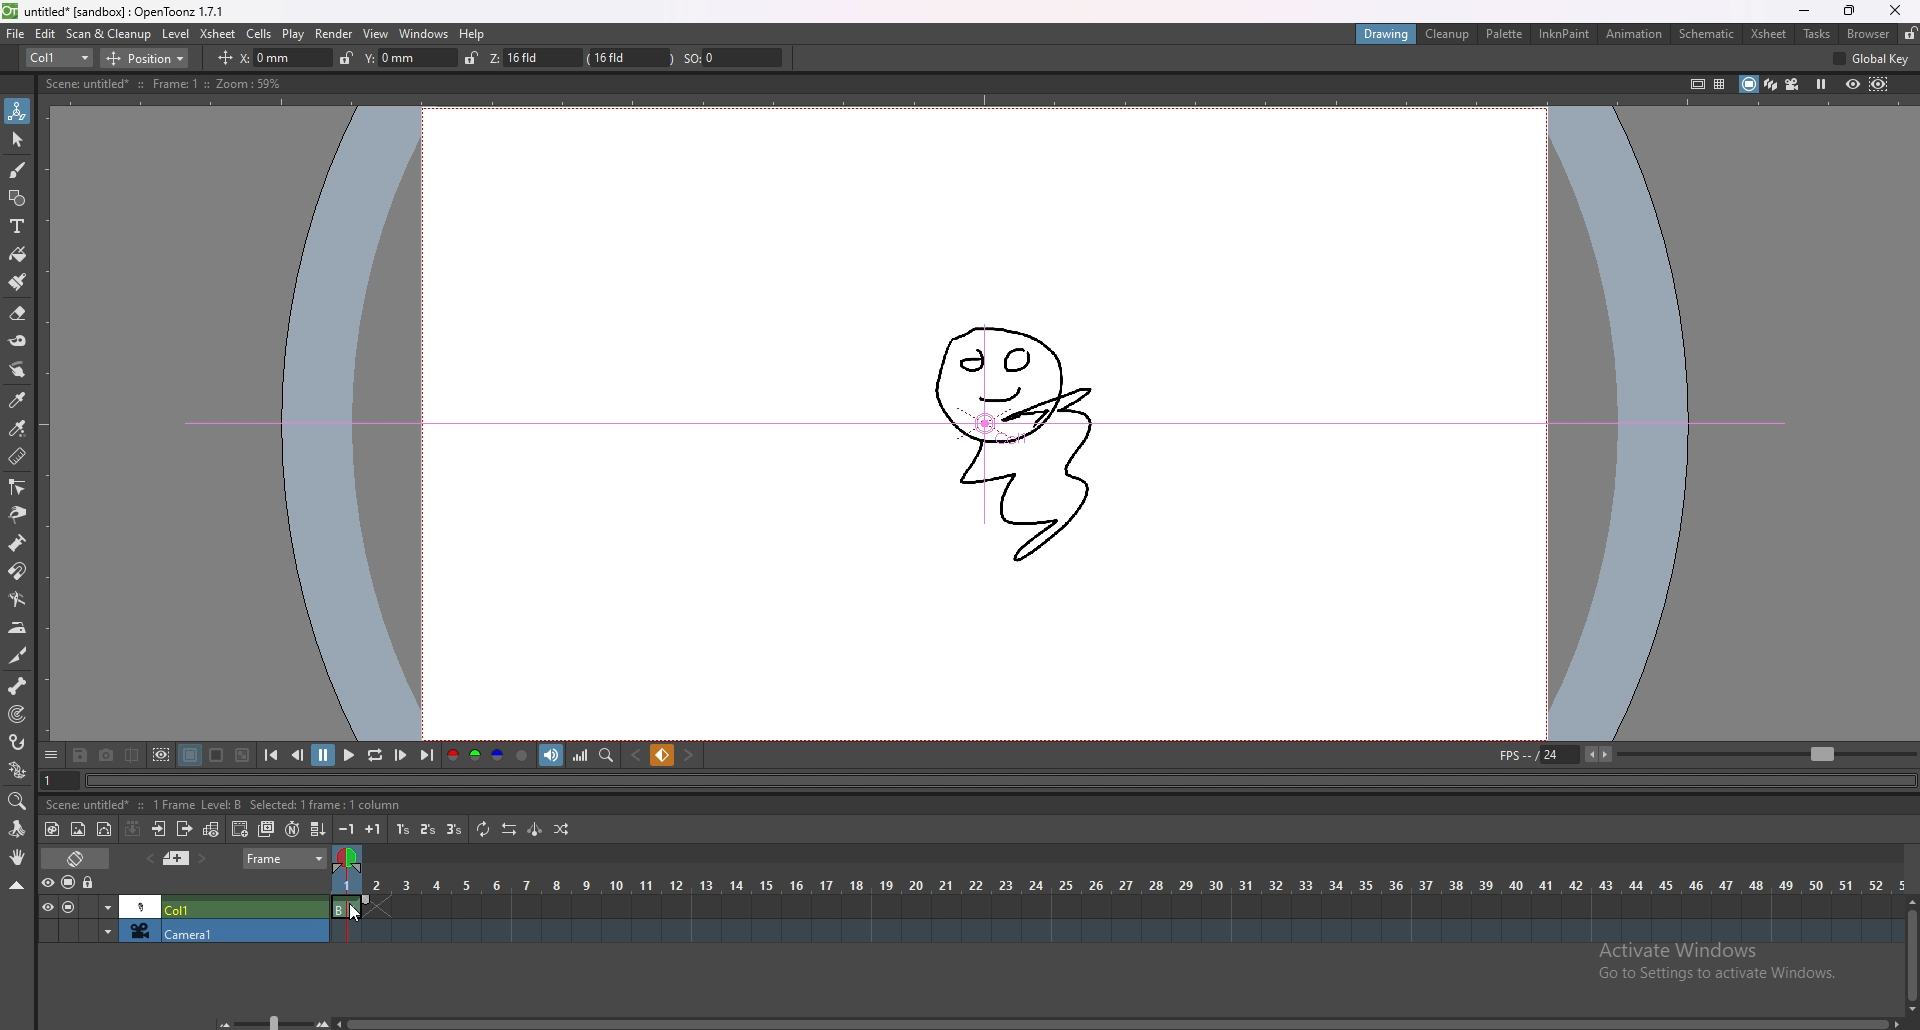  Describe the element at coordinates (19, 714) in the screenshot. I see `target` at that location.